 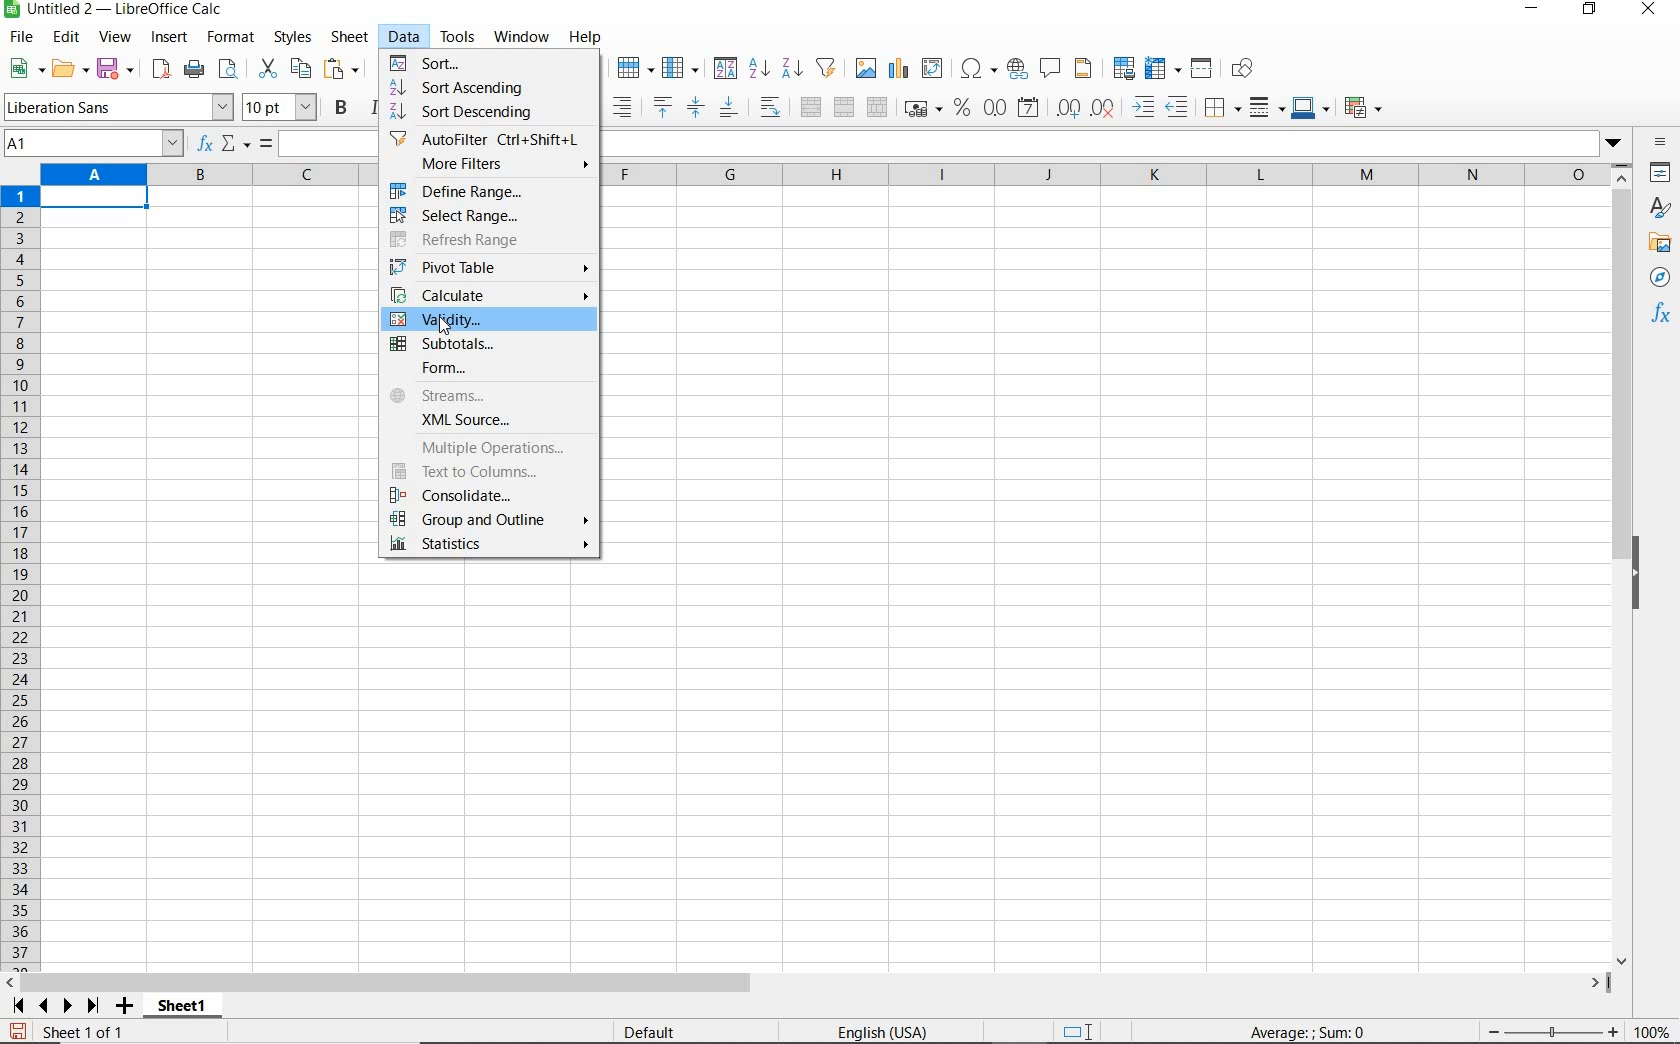 I want to click on streams, so click(x=486, y=394).